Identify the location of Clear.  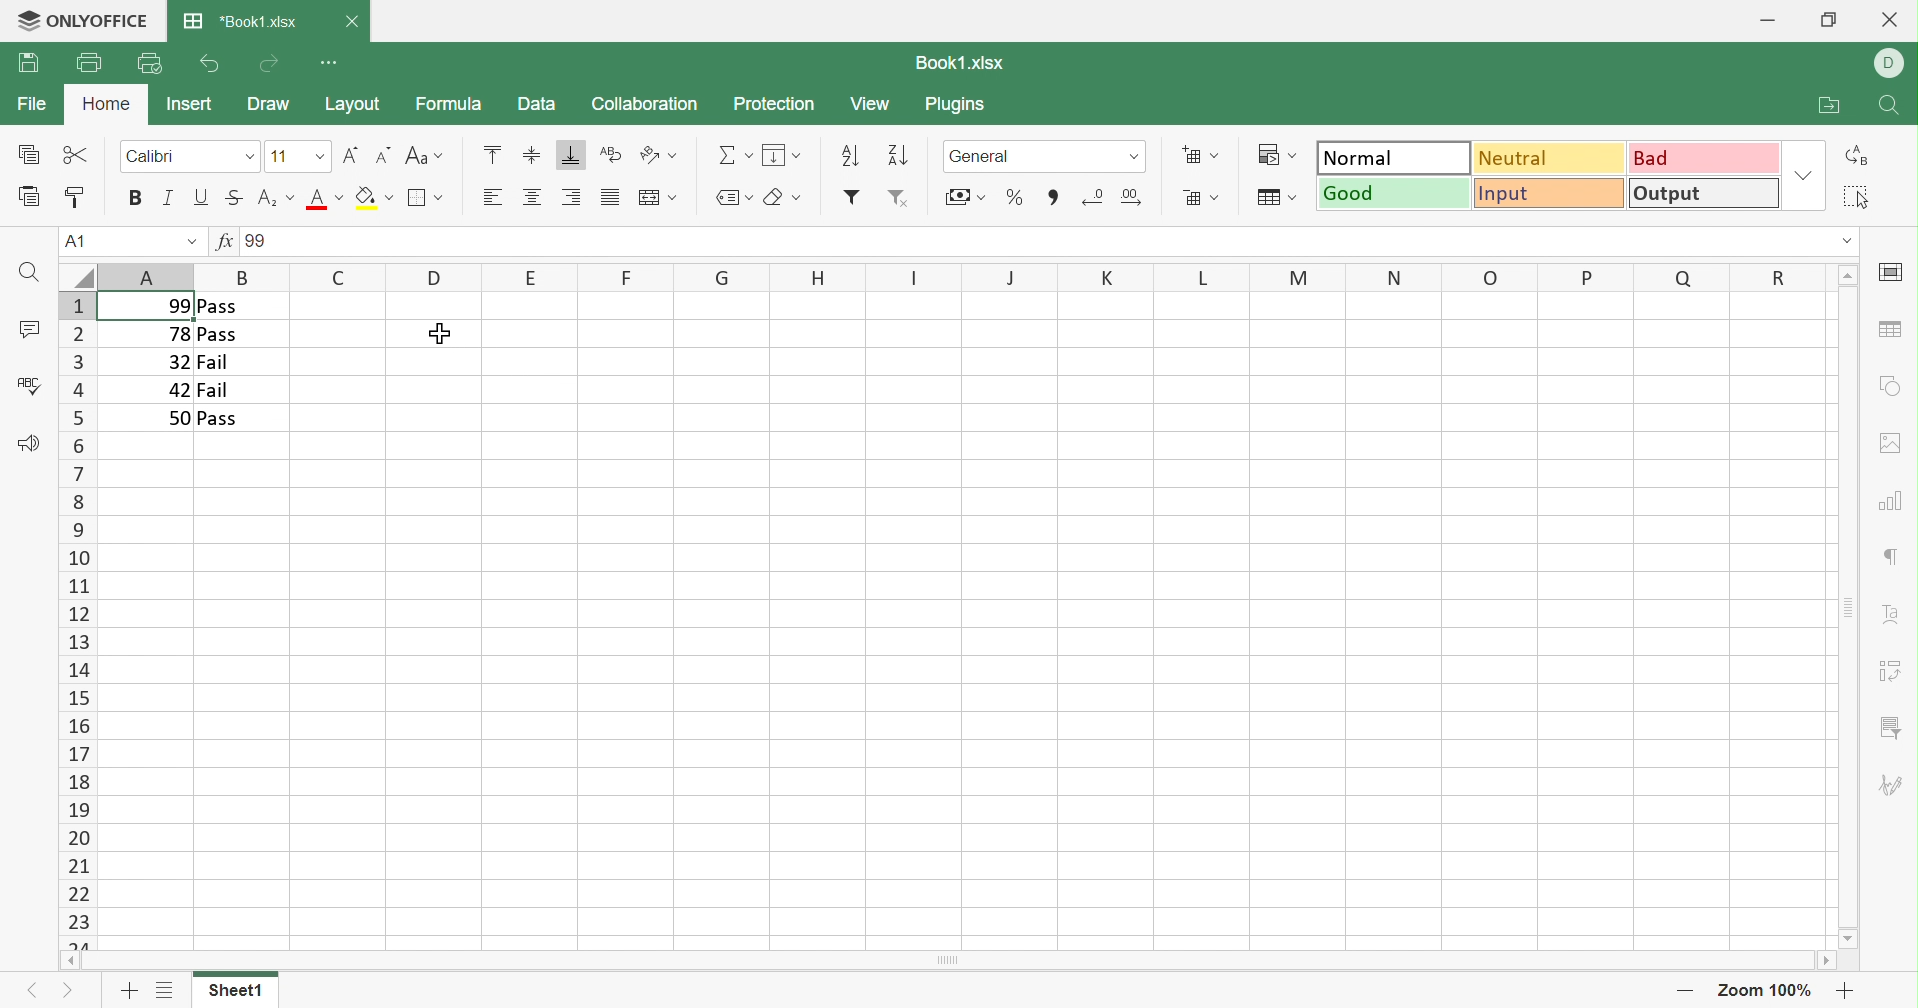
(784, 198).